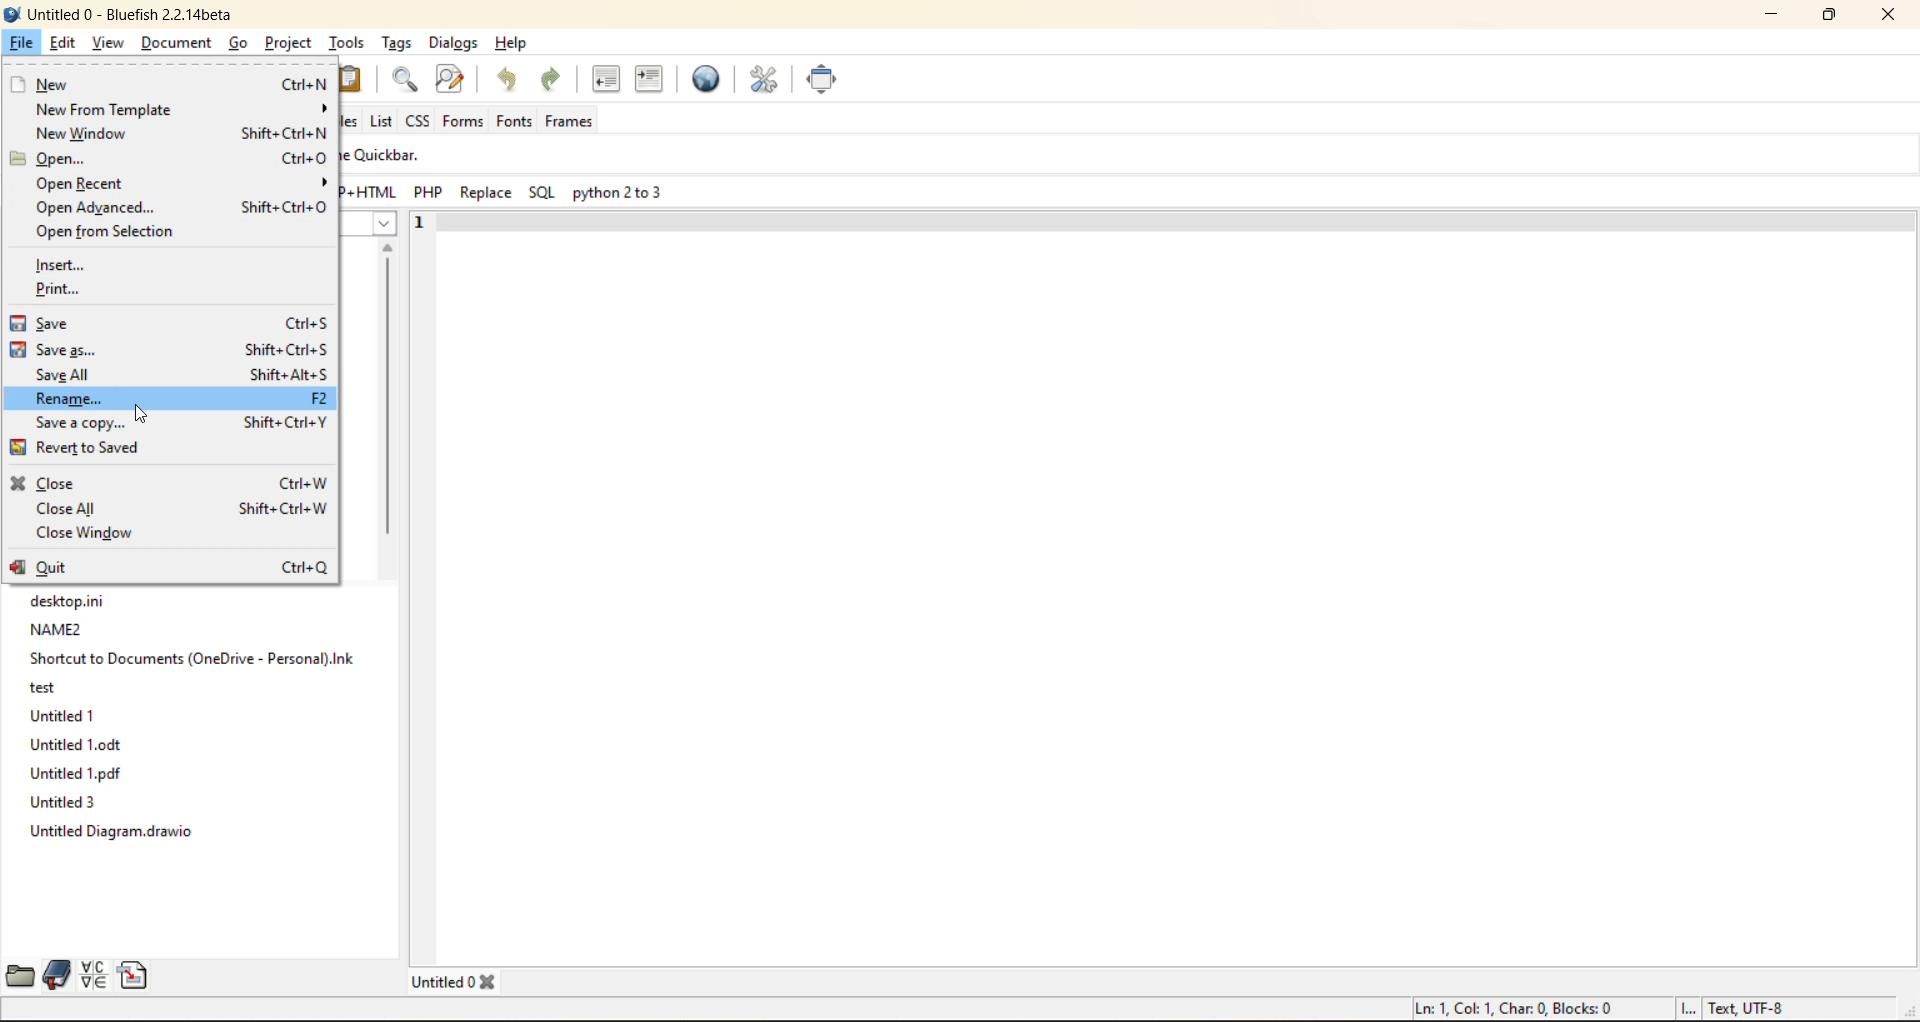  What do you see at coordinates (117, 231) in the screenshot?
I see `open from selection` at bounding box center [117, 231].